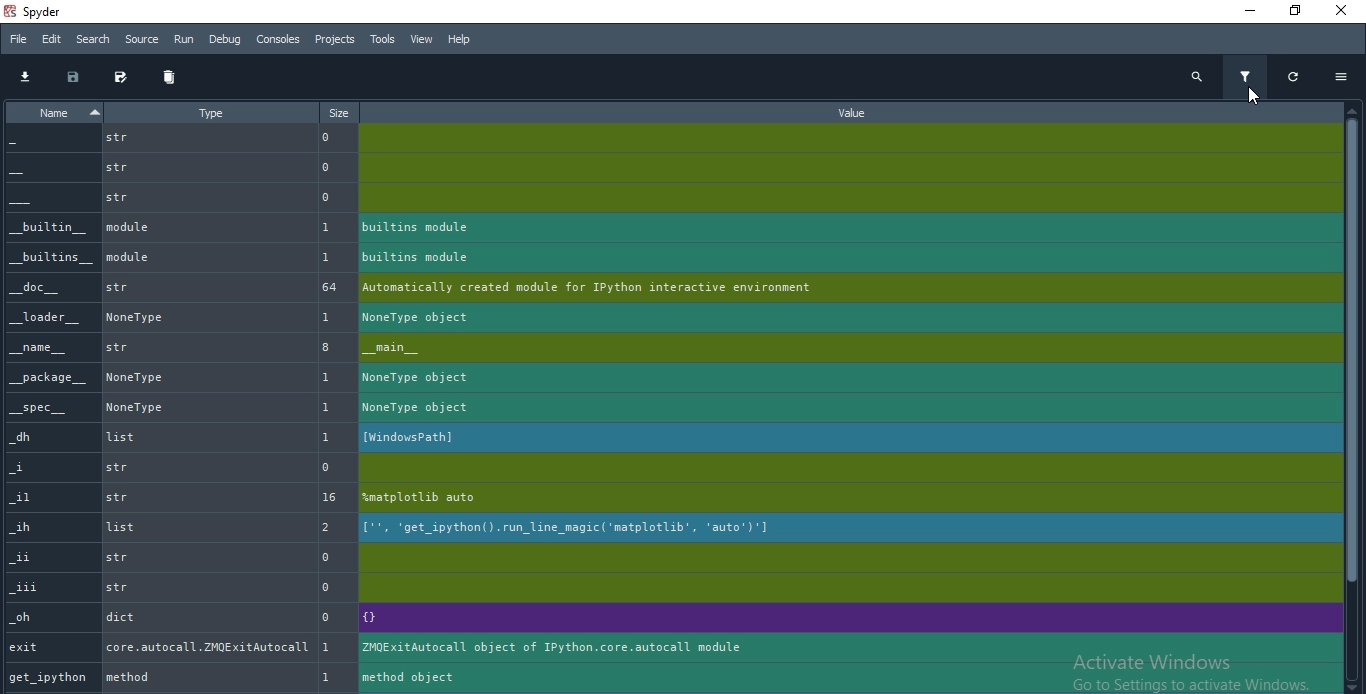  I want to click on options, so click(1345, 77).